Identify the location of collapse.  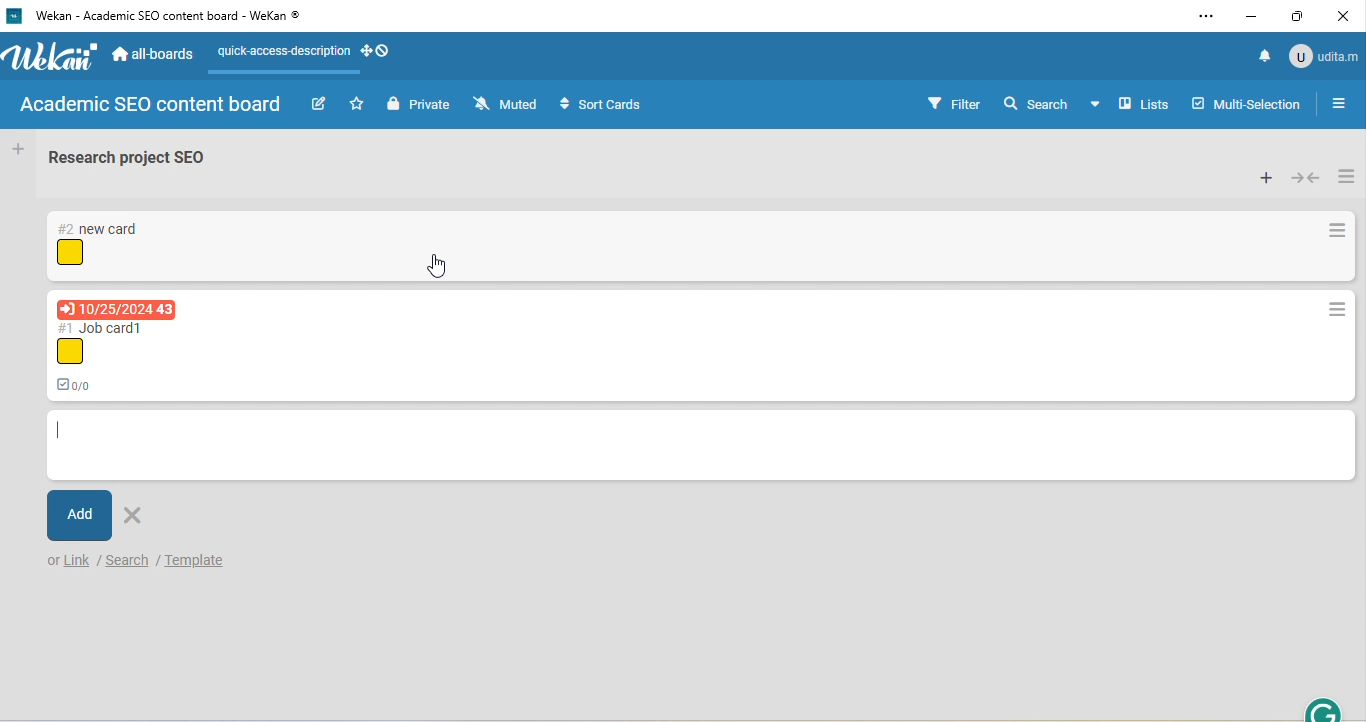
(1306, 178).